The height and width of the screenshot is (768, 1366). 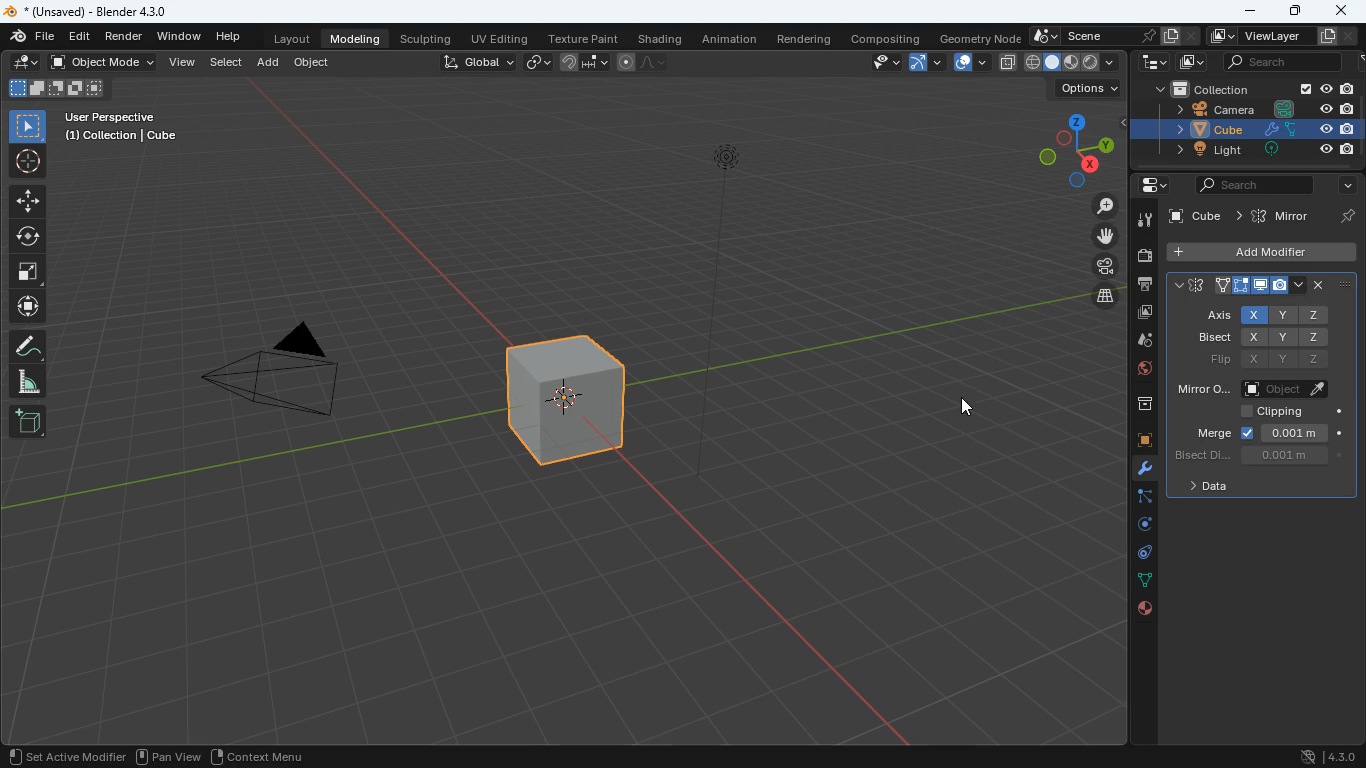 What do you see at coordinates (313, 61) in the screenshot?
I see `object` at bounding box center [313, 61].